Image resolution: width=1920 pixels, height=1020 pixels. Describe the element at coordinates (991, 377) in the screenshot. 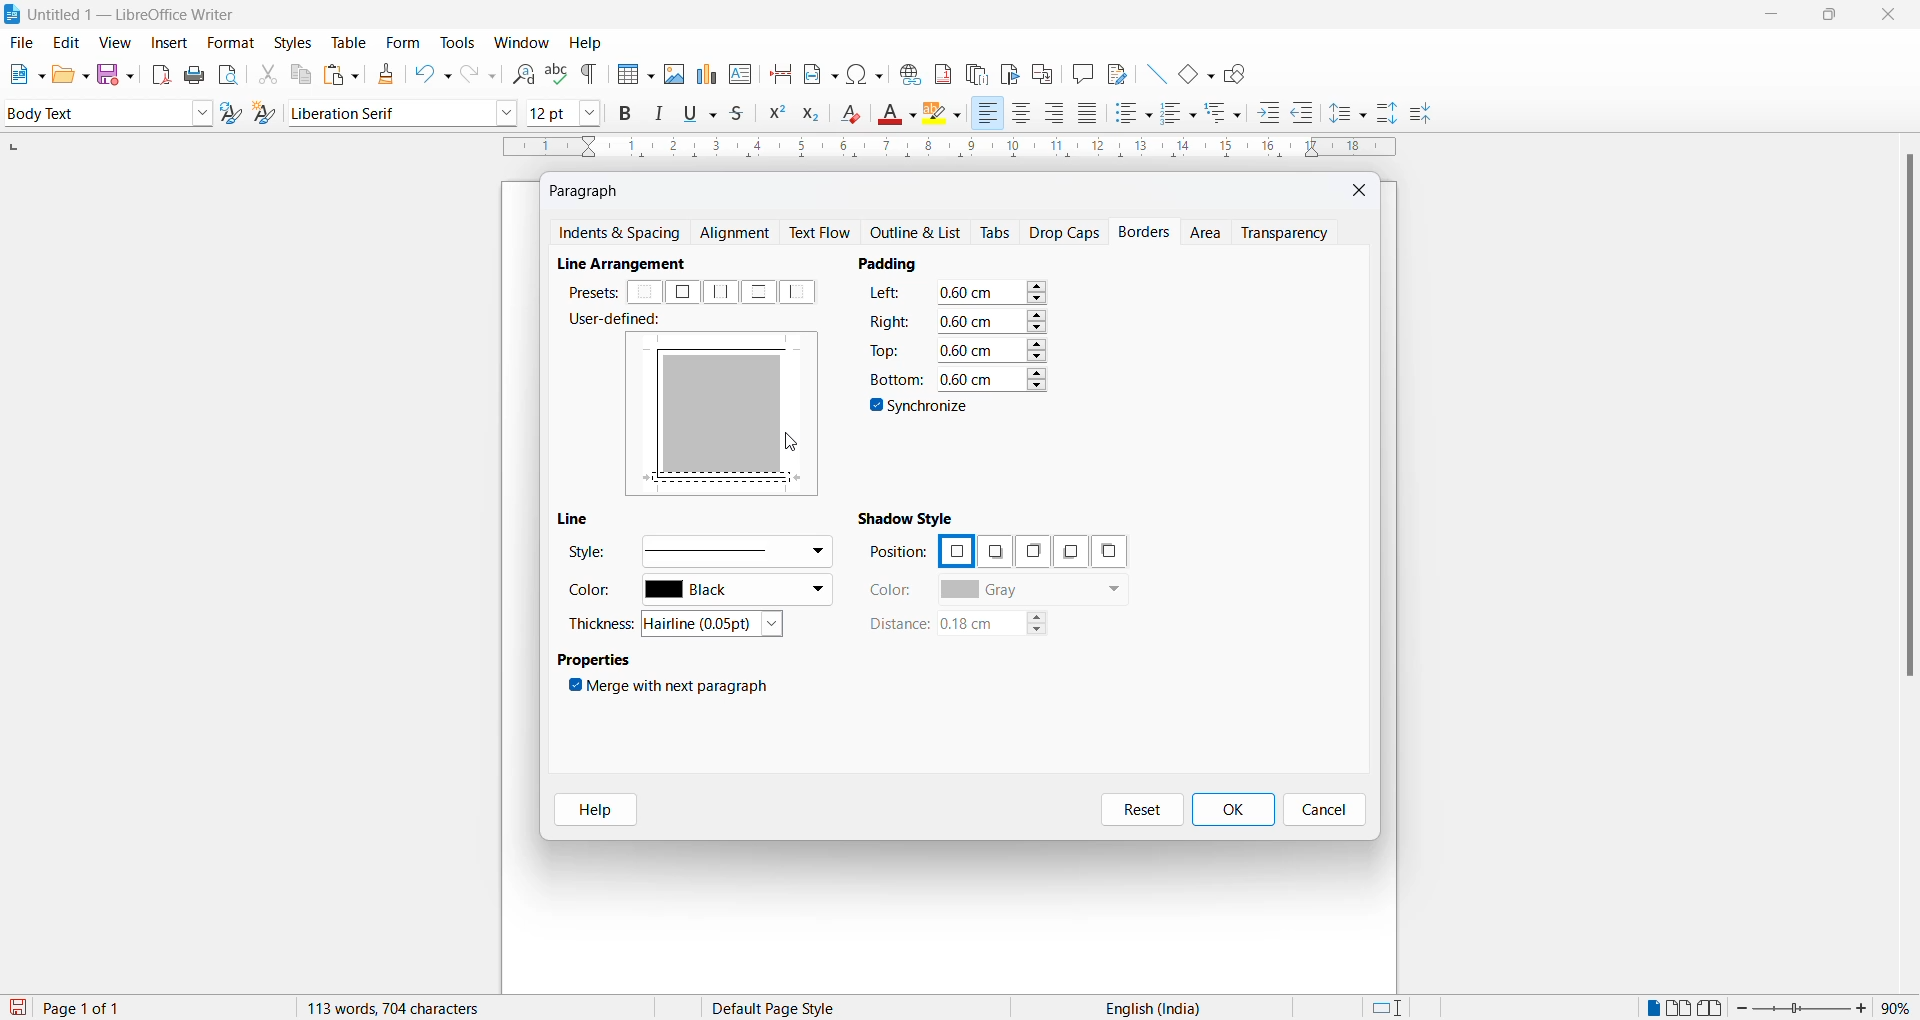

I see `value` at that location.